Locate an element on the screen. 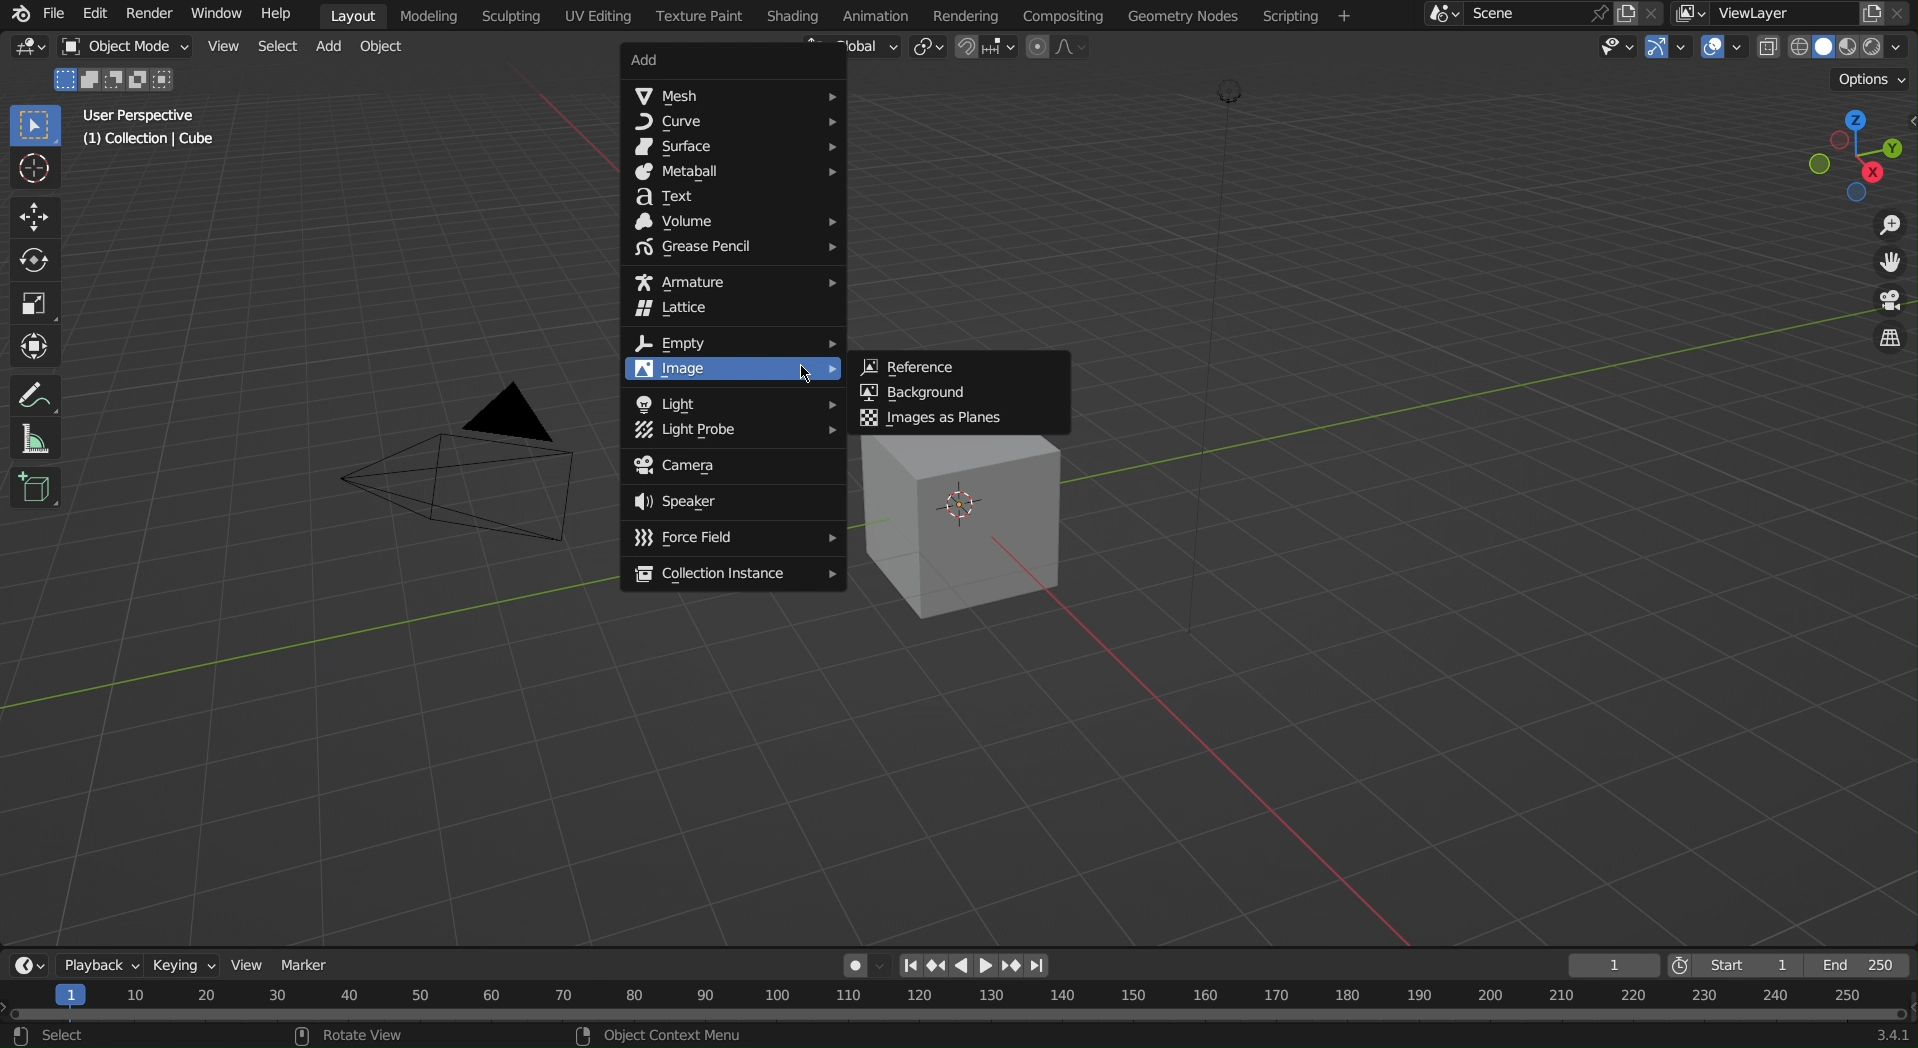 The height and width of the screenshot is (1048, 1918). Mesh is located at coordinates (734, 95).